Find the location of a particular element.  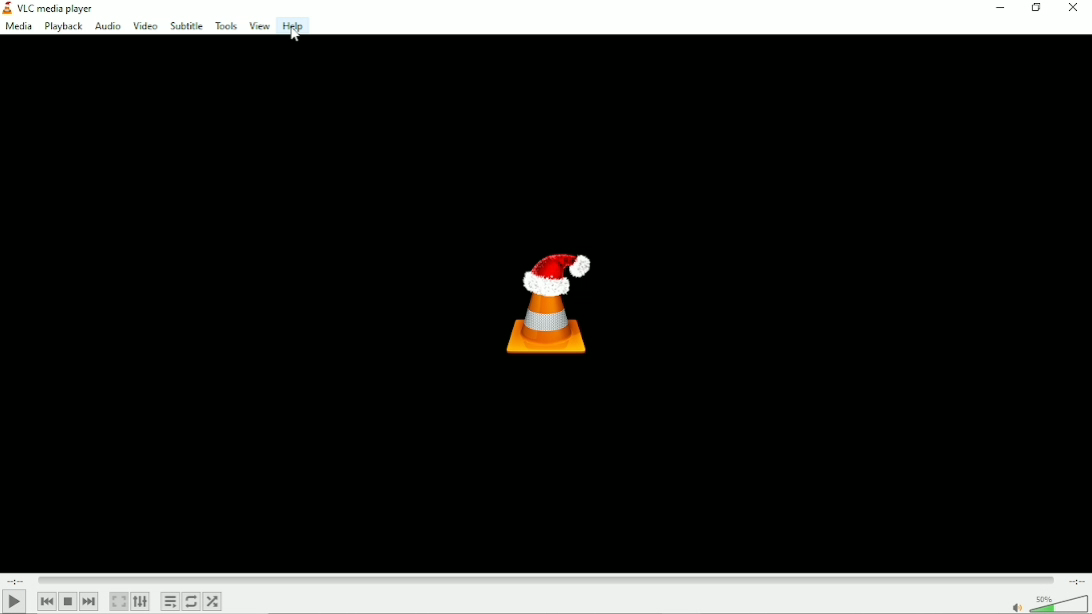

Tools is located at coordinates (227, 25).